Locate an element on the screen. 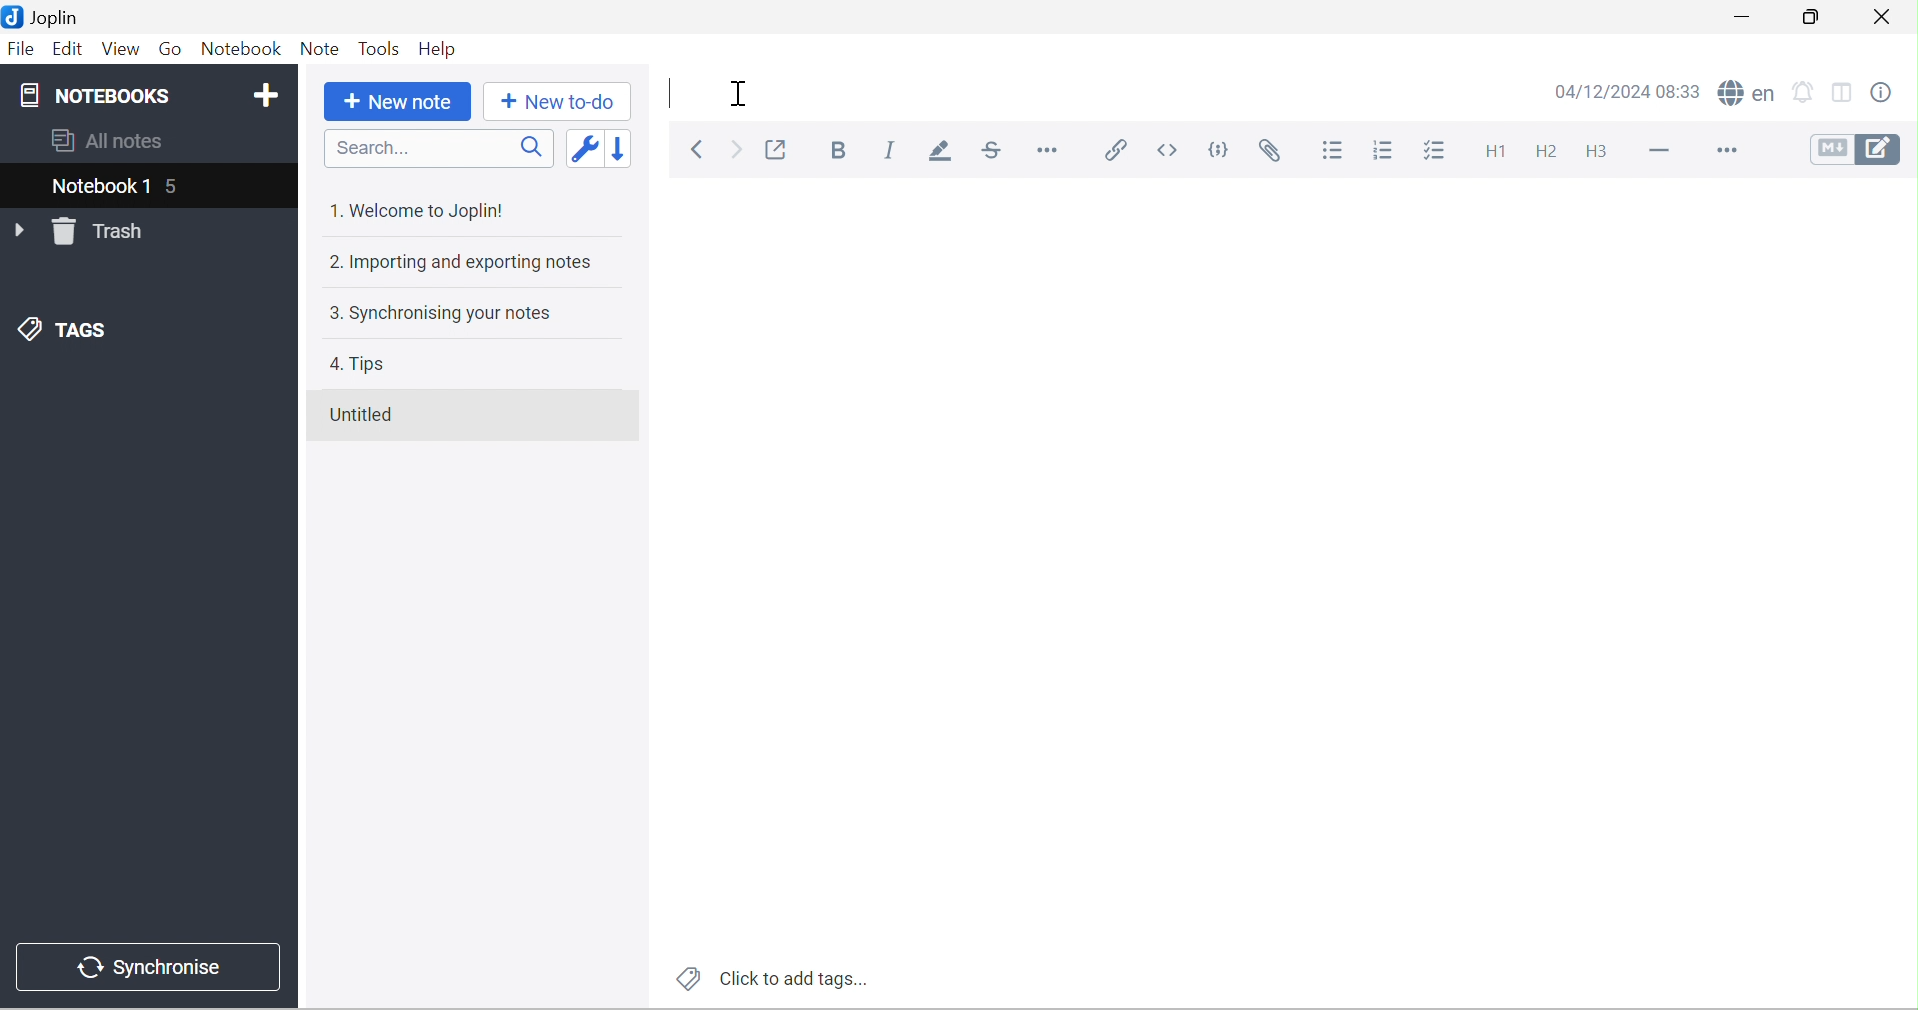 The image size is (1918, 1010). Note is located at coordinates (321, 48).